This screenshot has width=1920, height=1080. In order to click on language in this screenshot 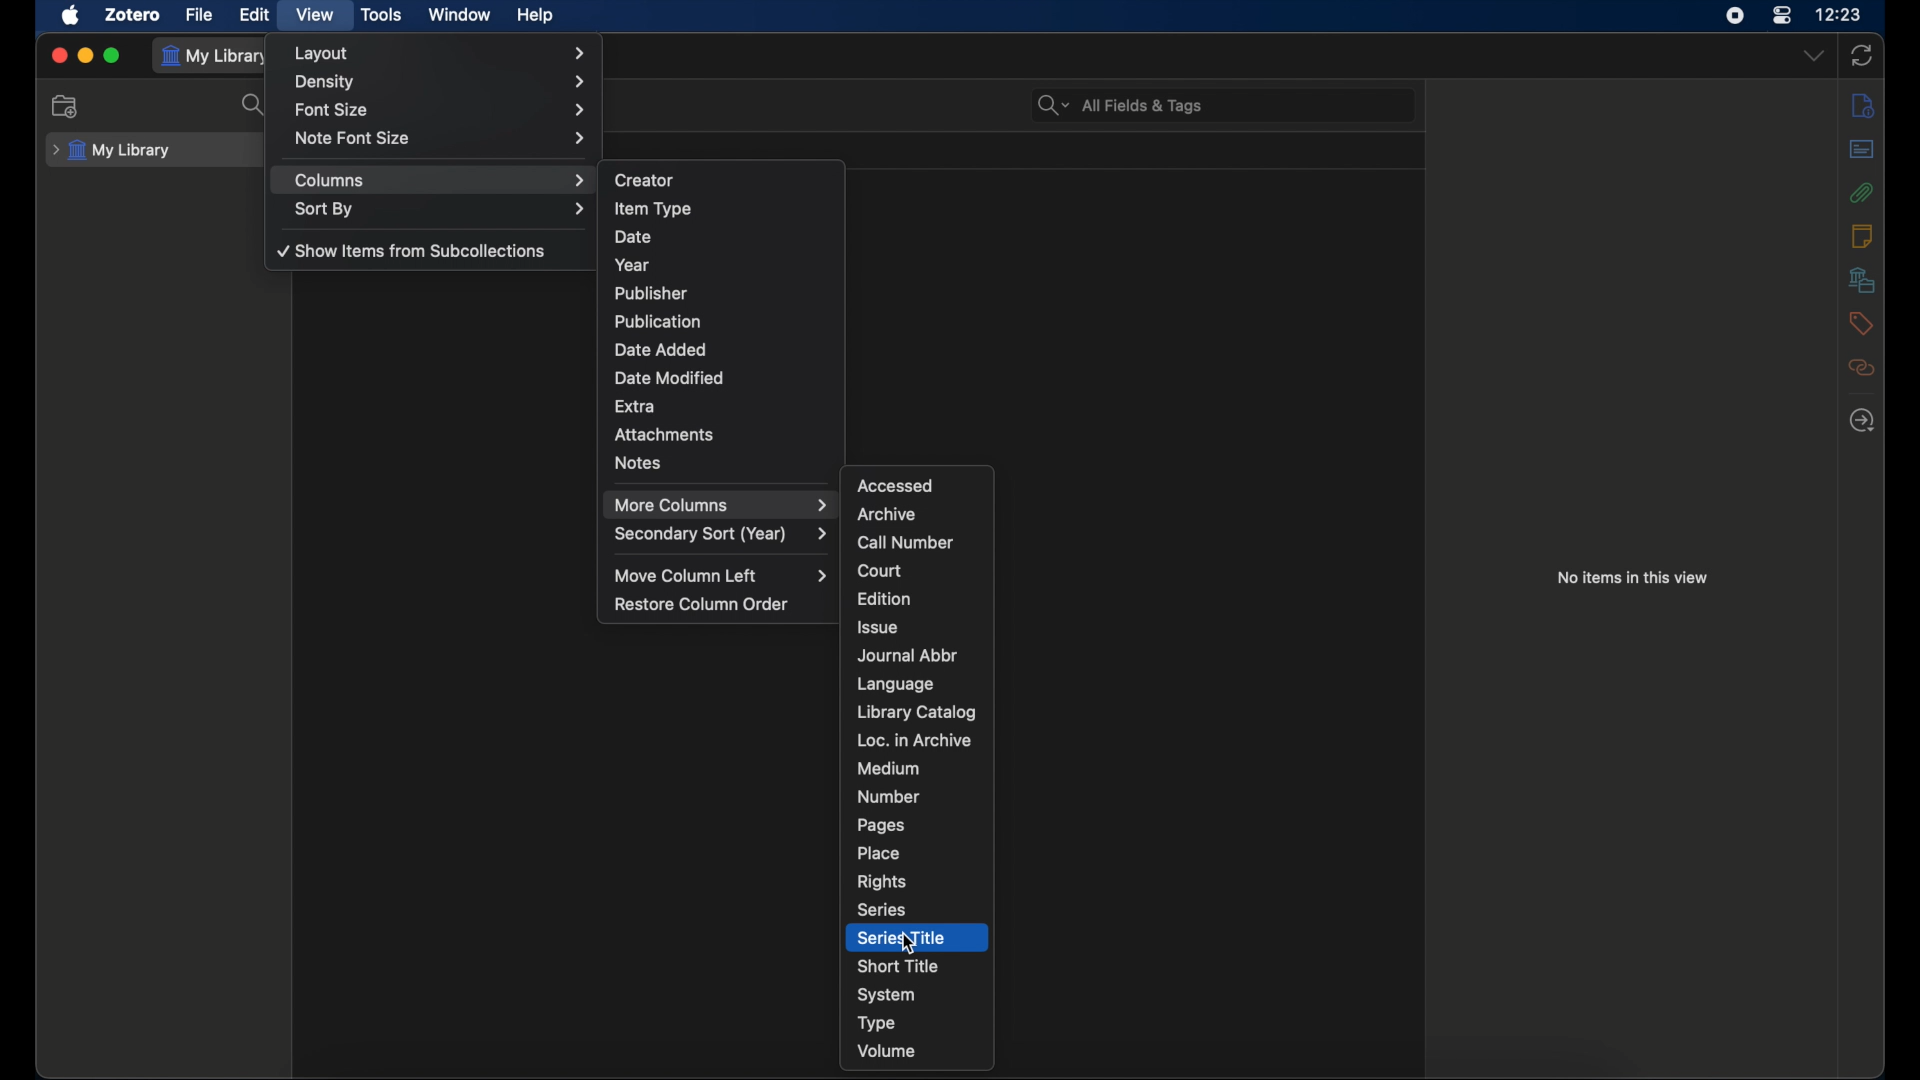, I will do `click(896, 685)`.